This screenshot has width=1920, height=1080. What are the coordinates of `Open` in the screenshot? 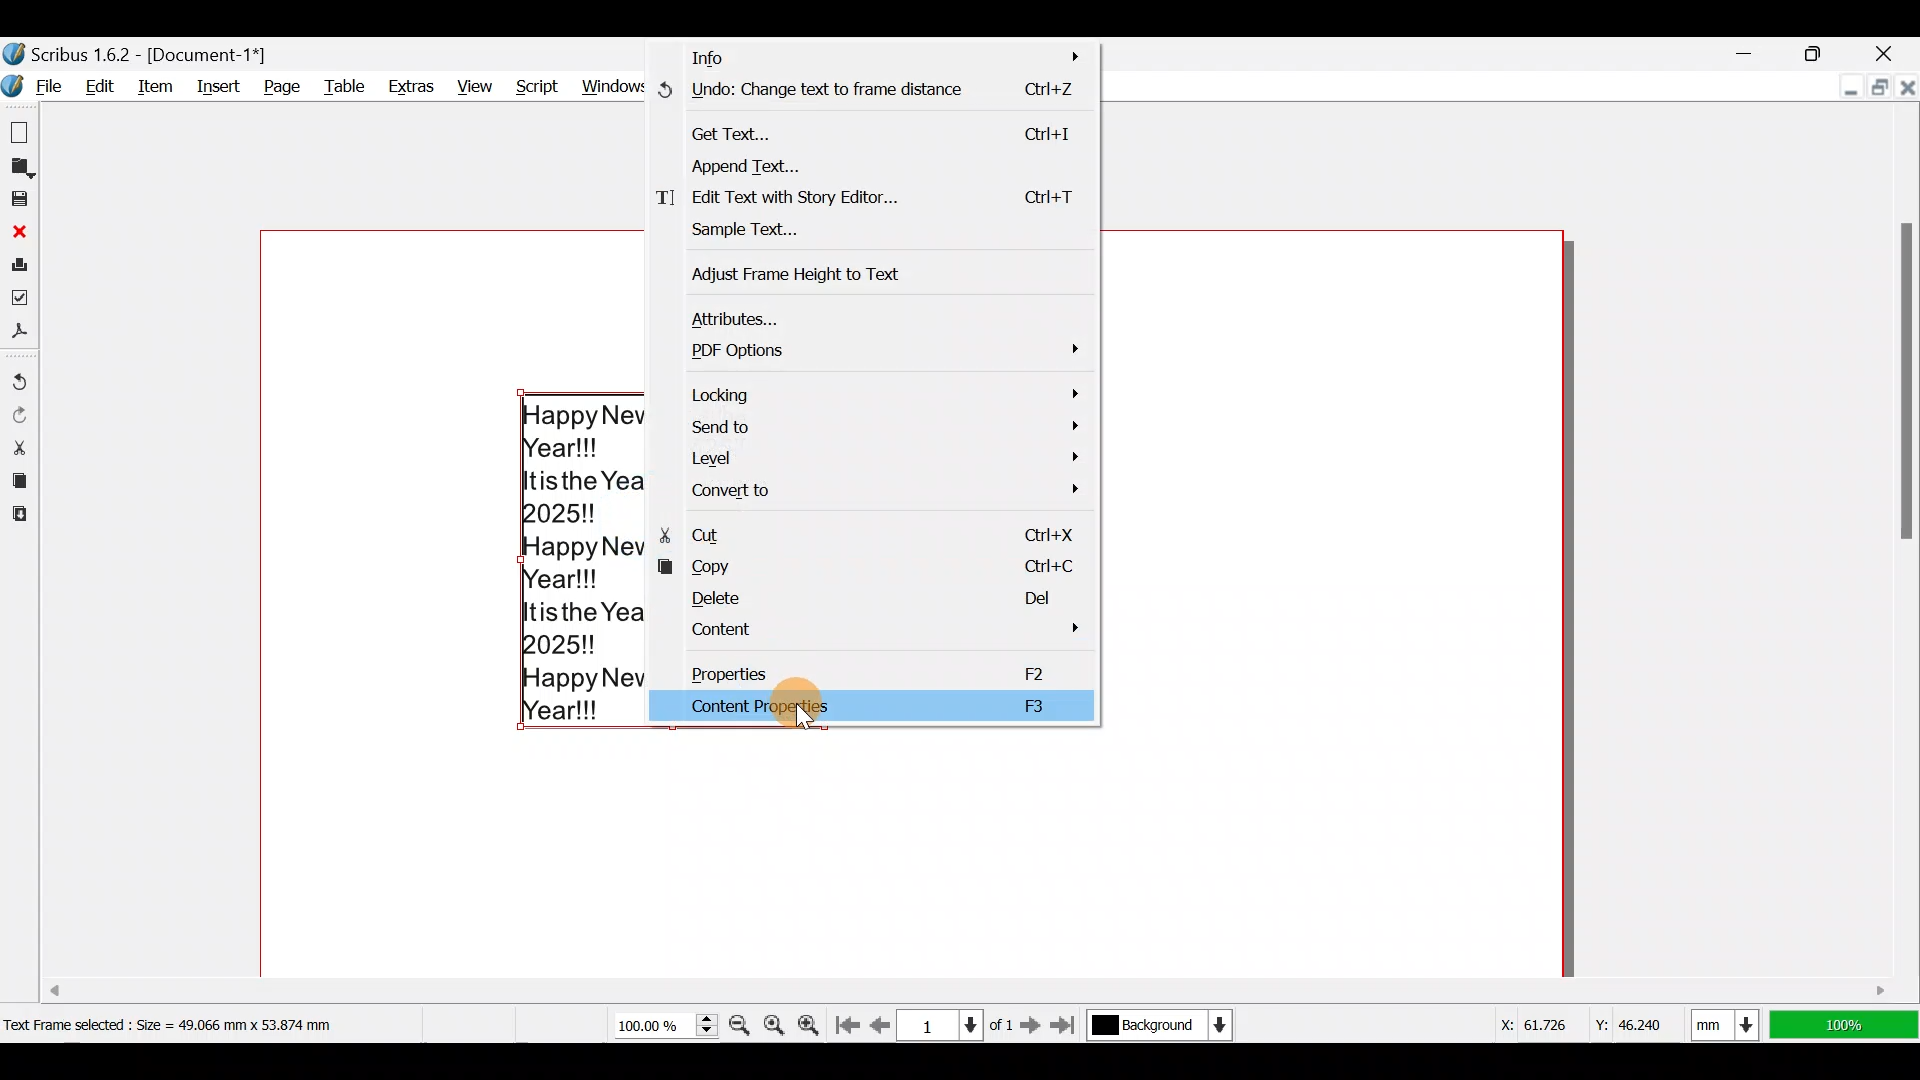 It's located at (22, 167).